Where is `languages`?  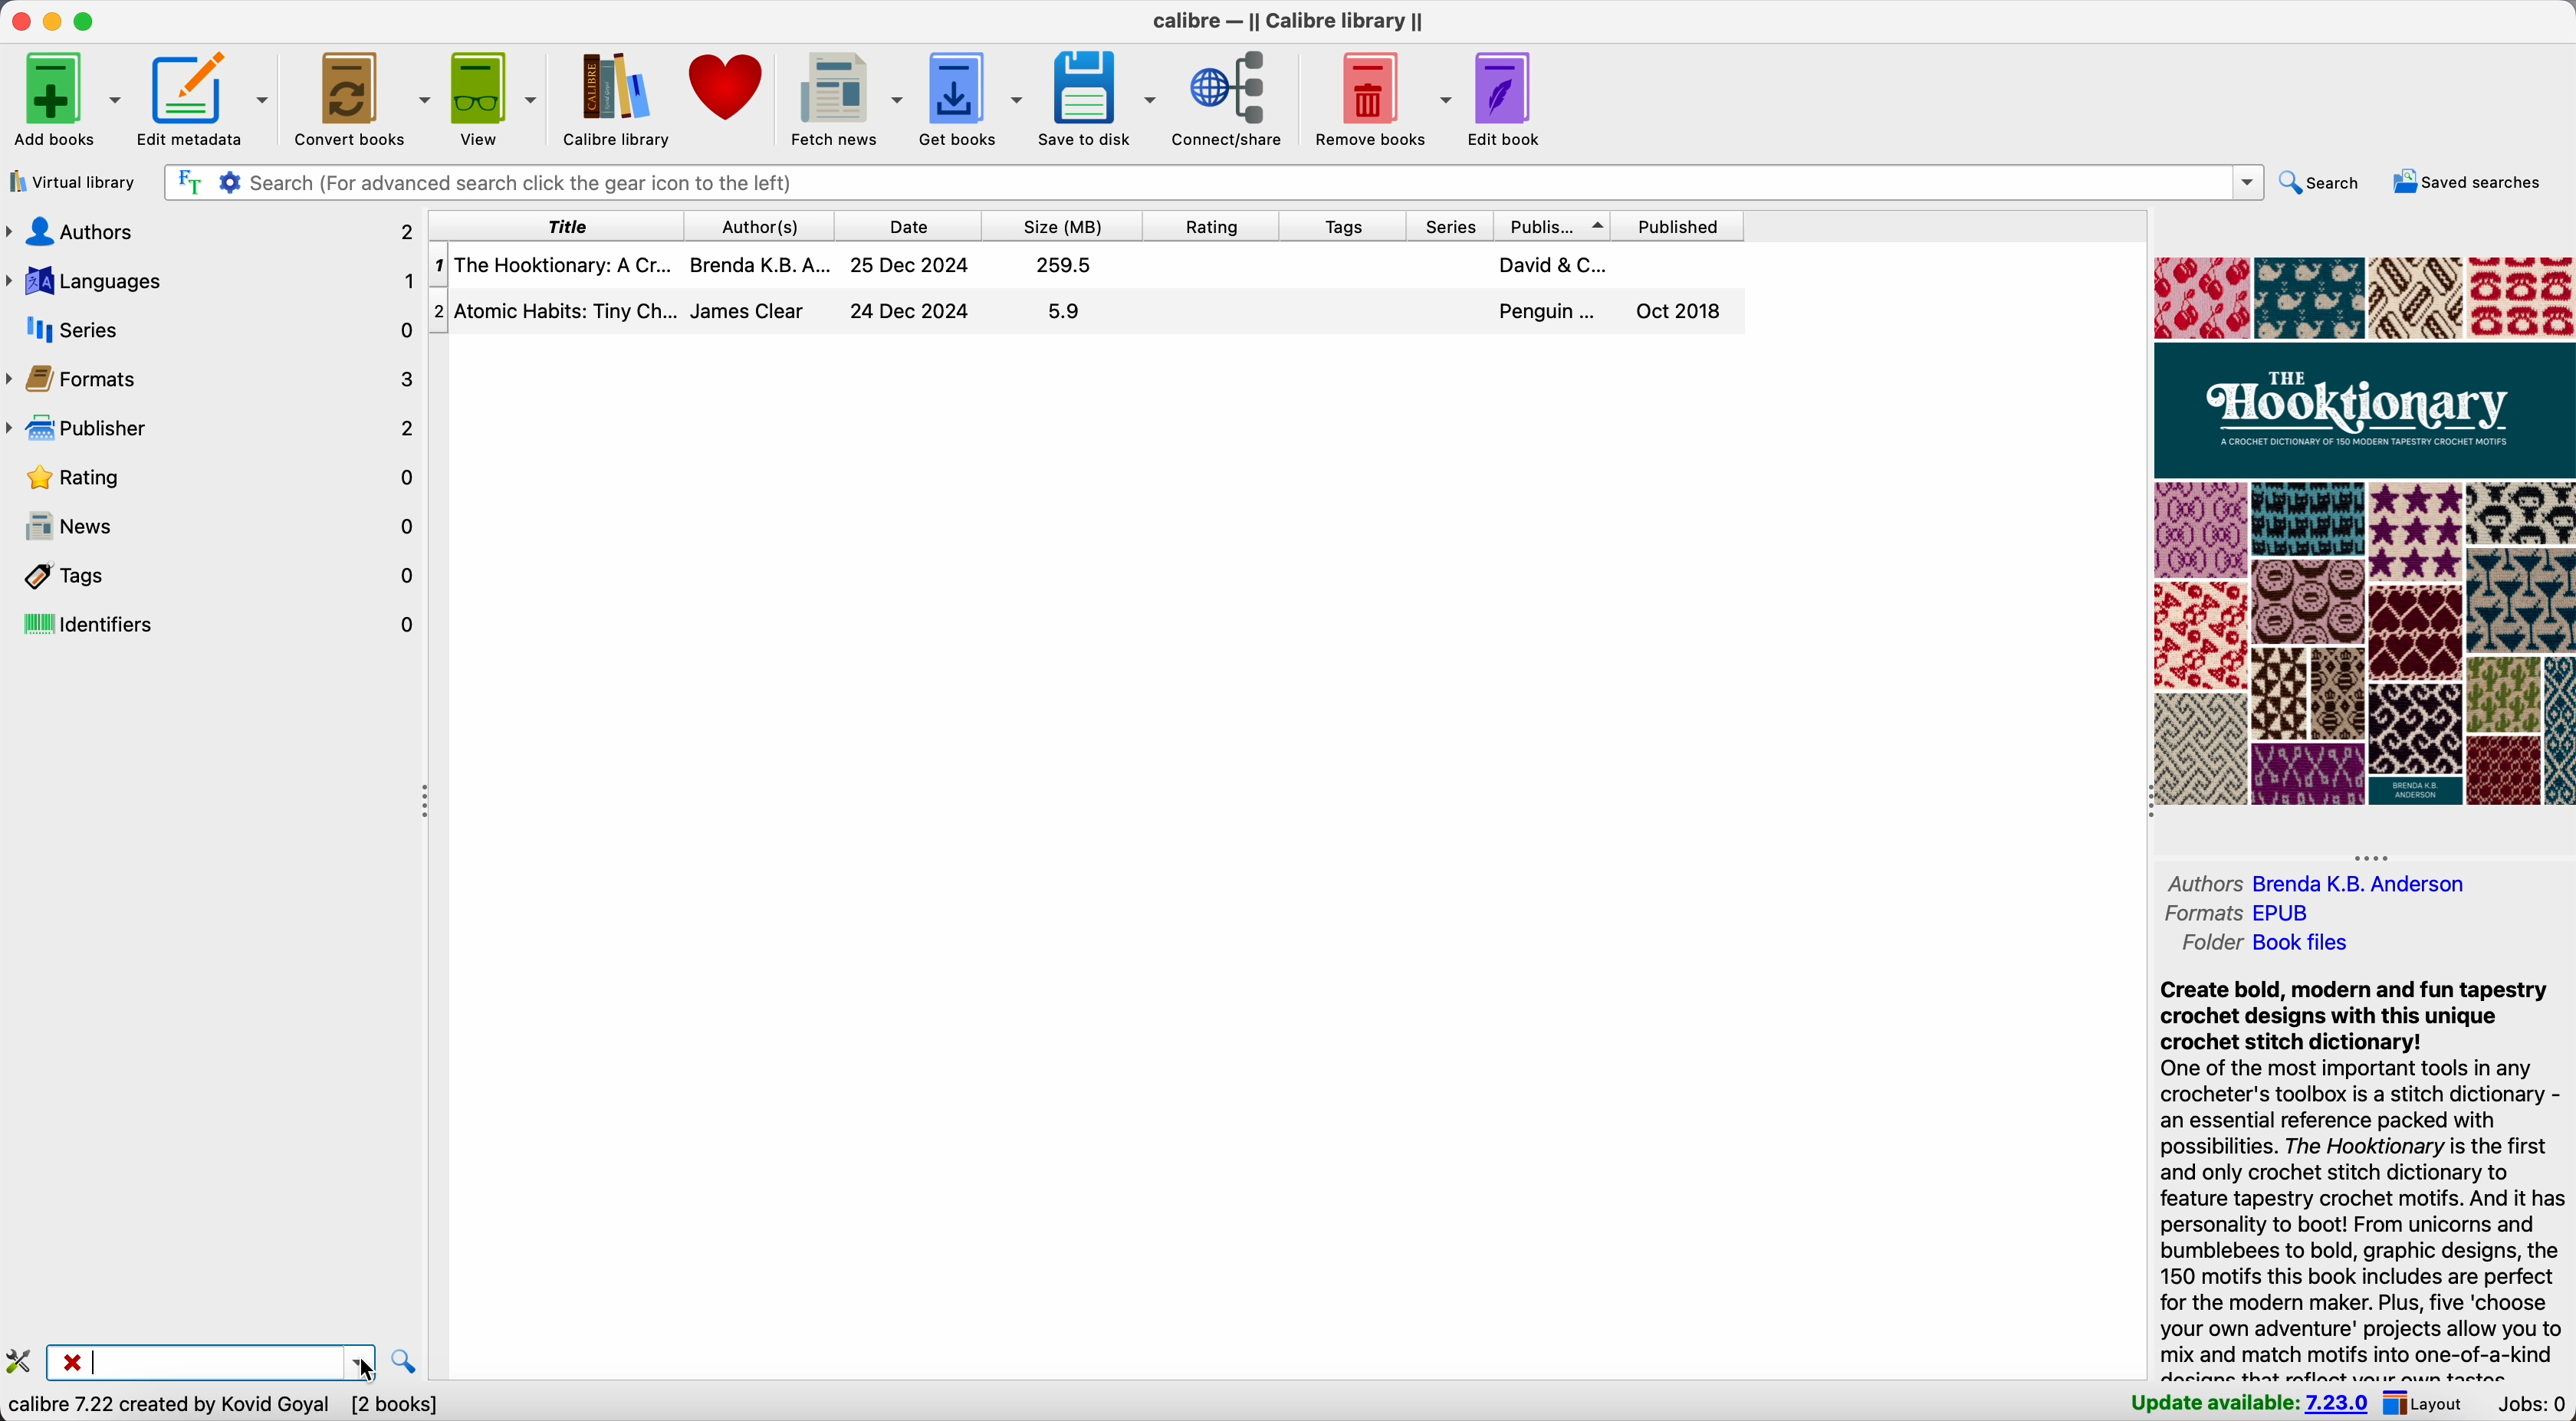
languages is located at coordinates (214, 275).